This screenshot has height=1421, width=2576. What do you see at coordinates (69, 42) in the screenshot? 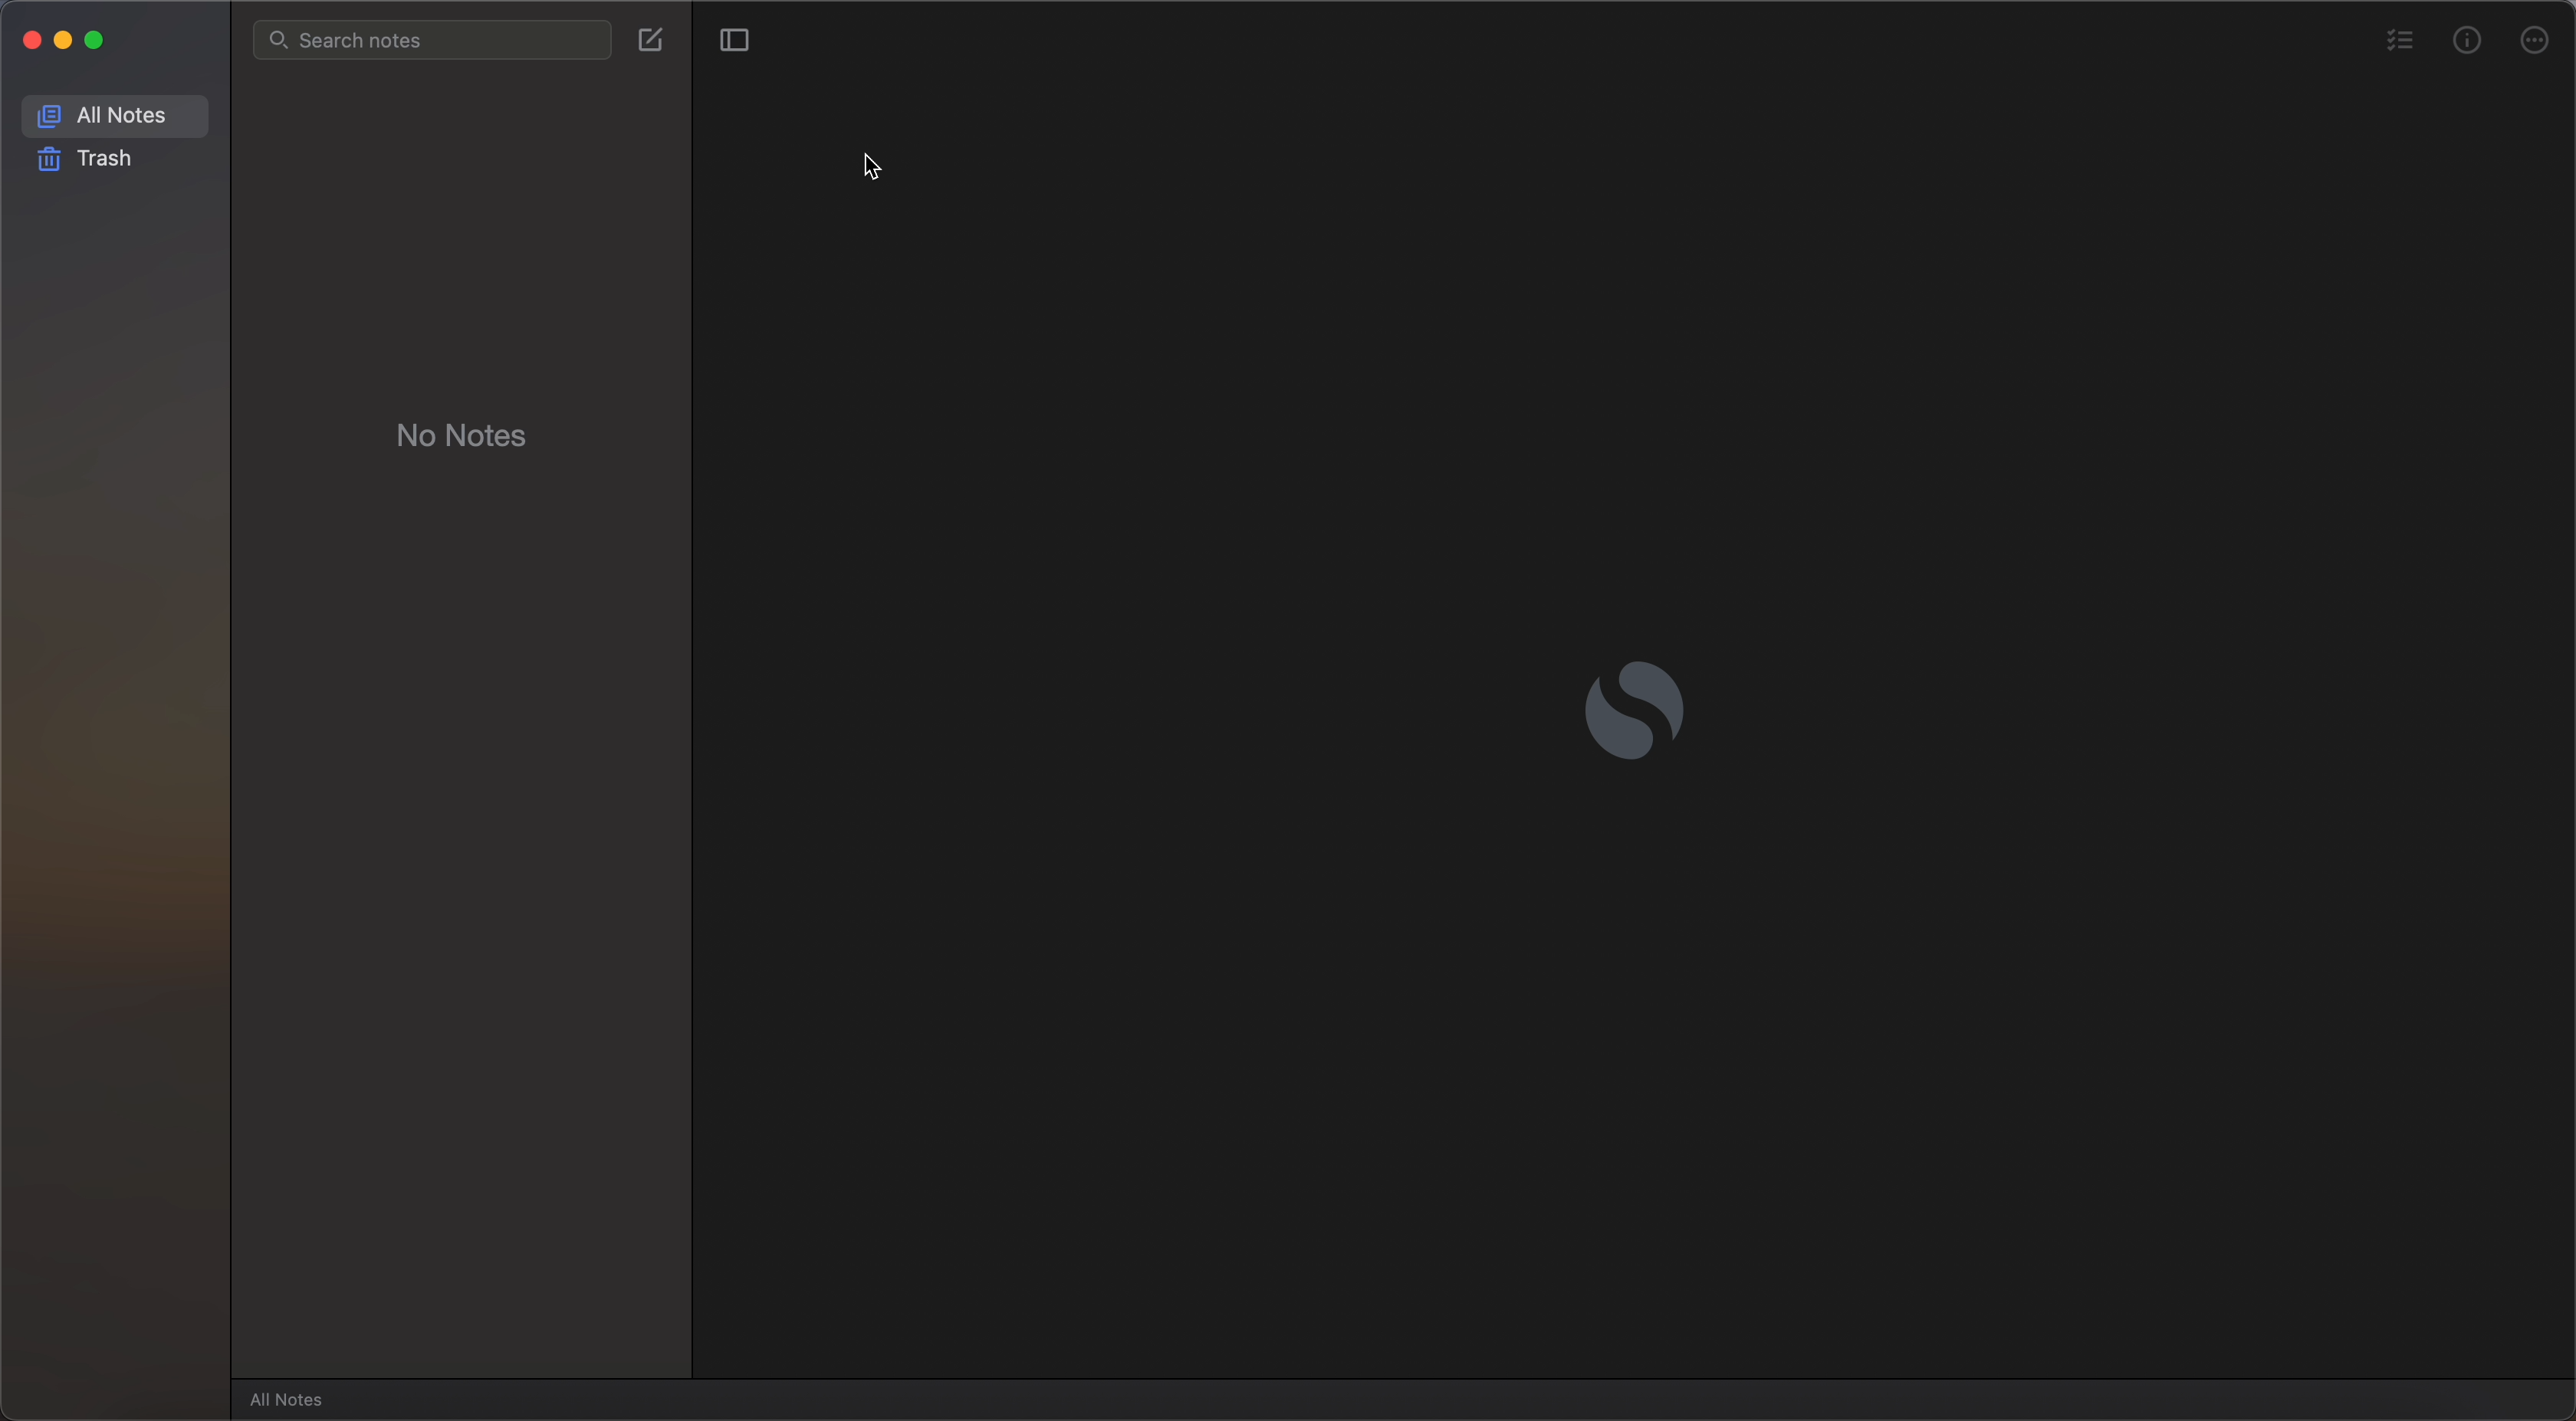
I see `minimize` at bounding box center [69, 42].